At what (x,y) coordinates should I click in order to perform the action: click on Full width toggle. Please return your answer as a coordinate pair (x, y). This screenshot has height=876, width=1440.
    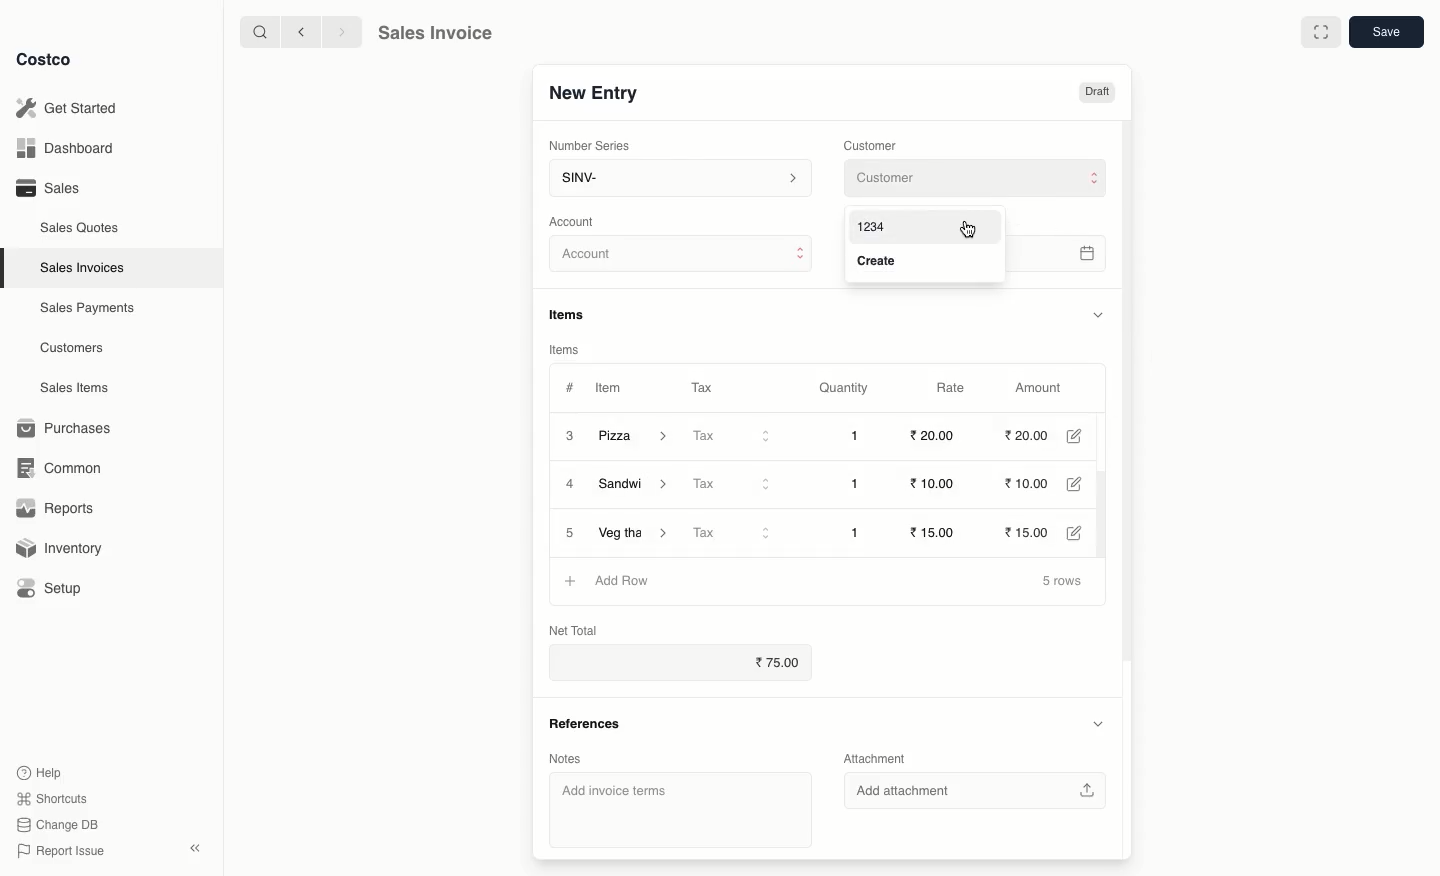
    Looking at the image, I should click on (1319, 33).